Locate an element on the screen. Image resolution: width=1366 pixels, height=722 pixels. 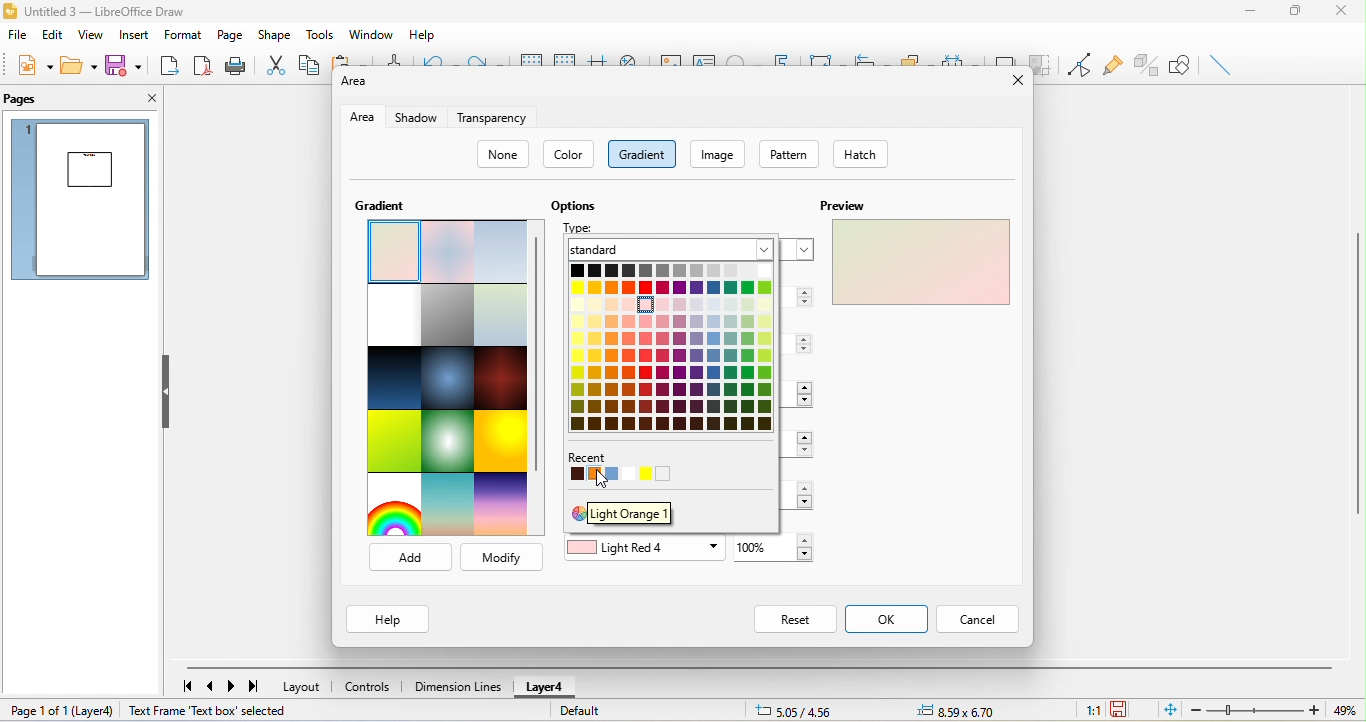
cursor position-5.05/4.56 is located at coordinates (794, 712).